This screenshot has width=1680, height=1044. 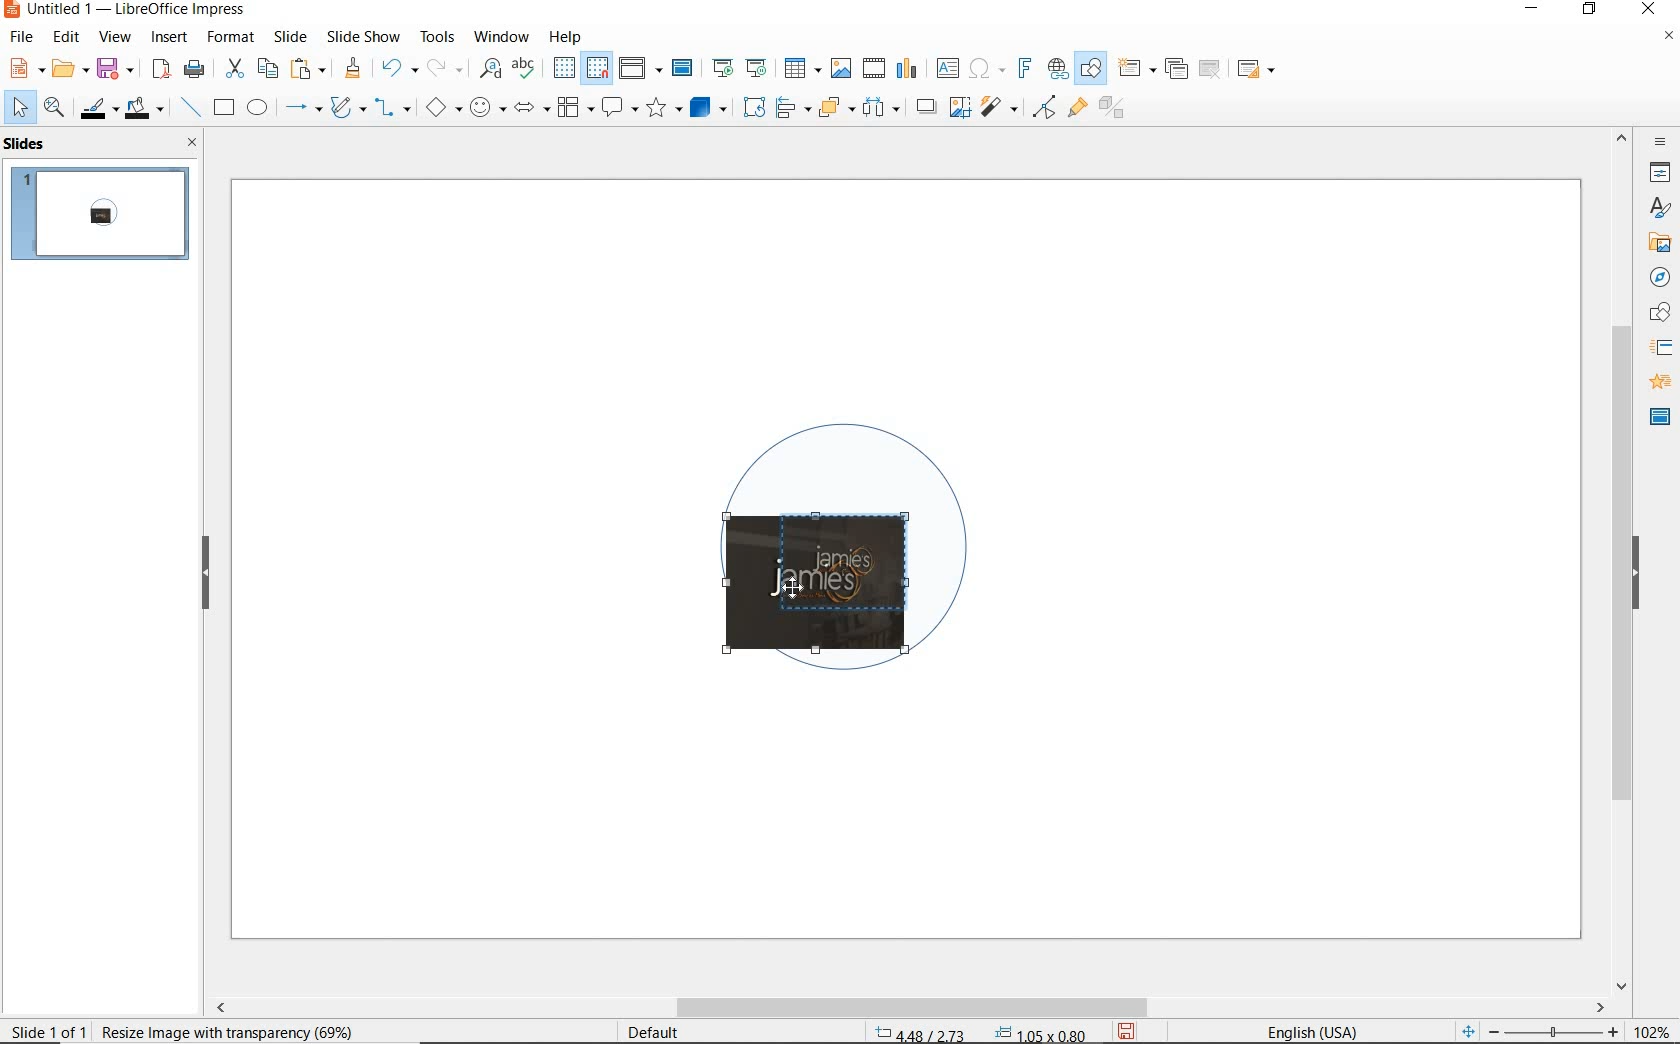 I want to click on find and replace, so click(x=490, y=69).